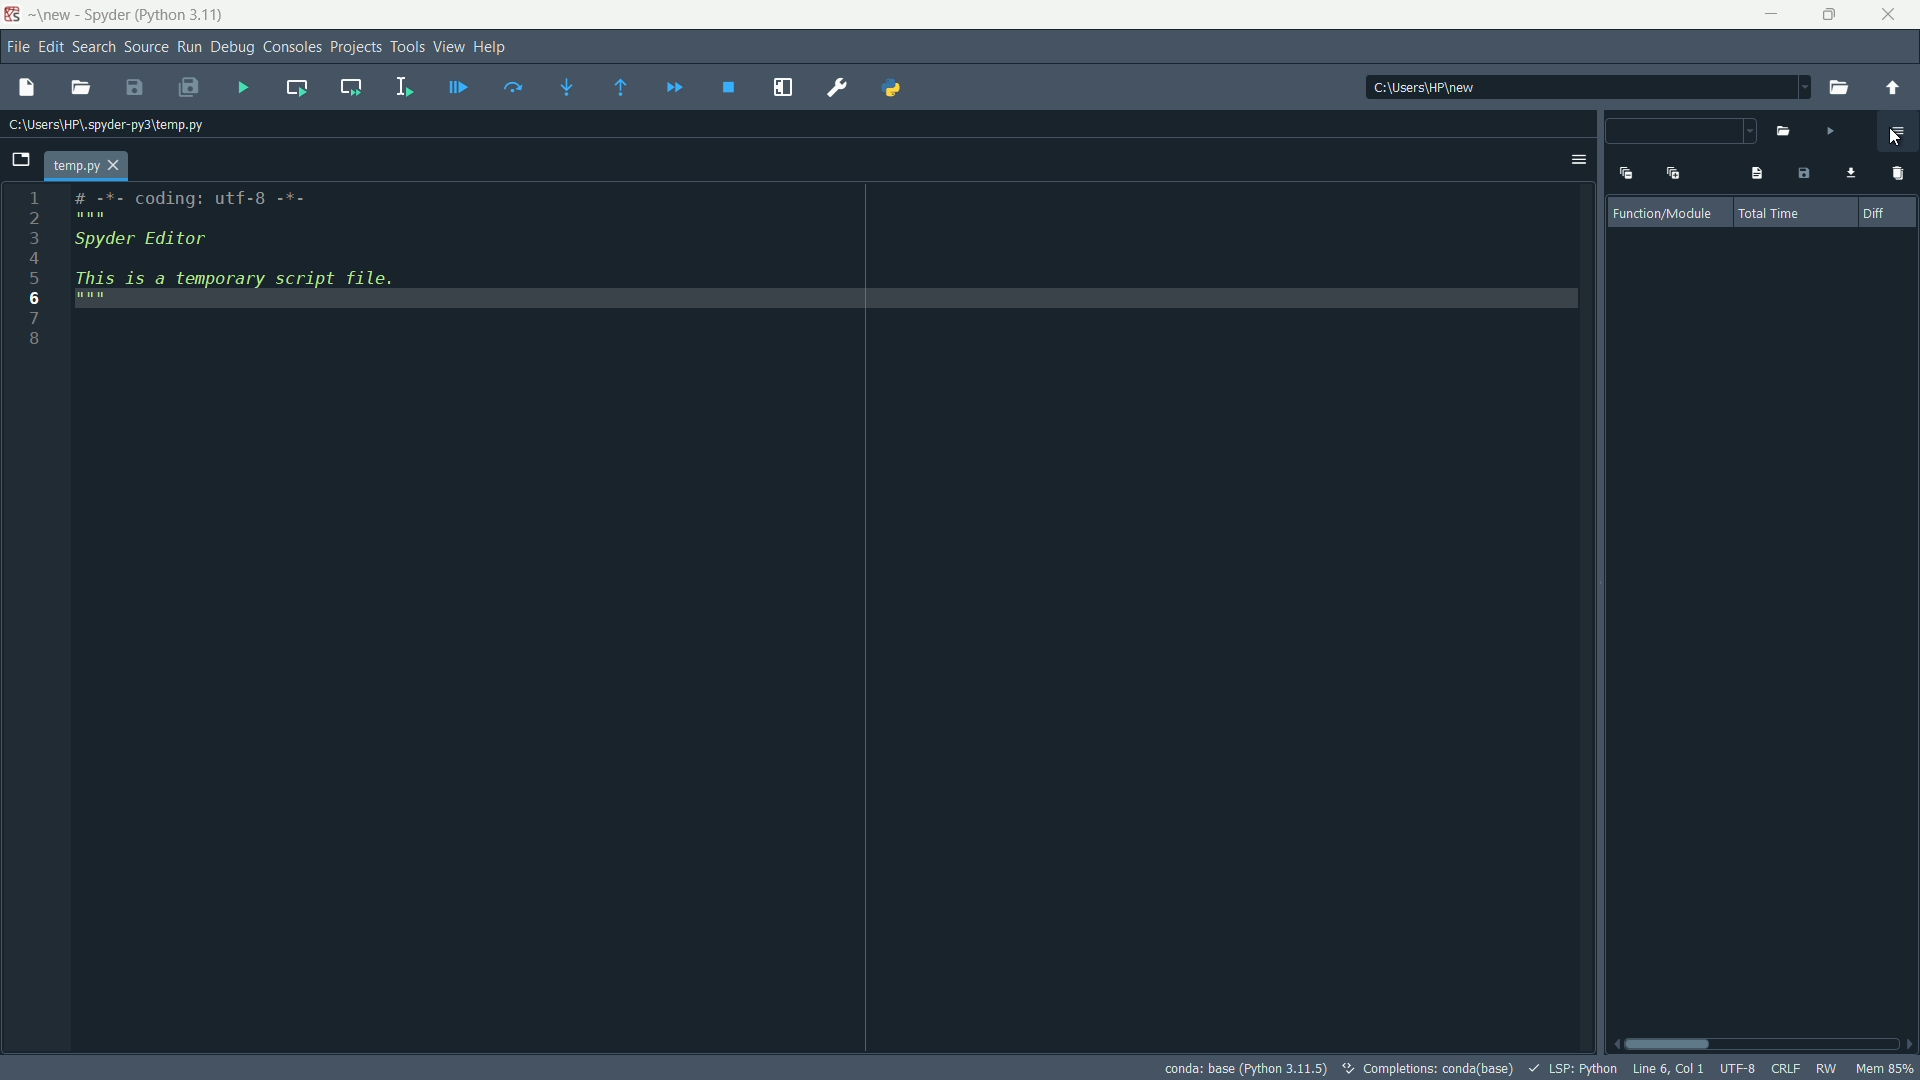  What do you see at coordinates (1429, 1068) in the screenshot?
I see `completions: conda (base)` at bounding box center [1429, 1068].